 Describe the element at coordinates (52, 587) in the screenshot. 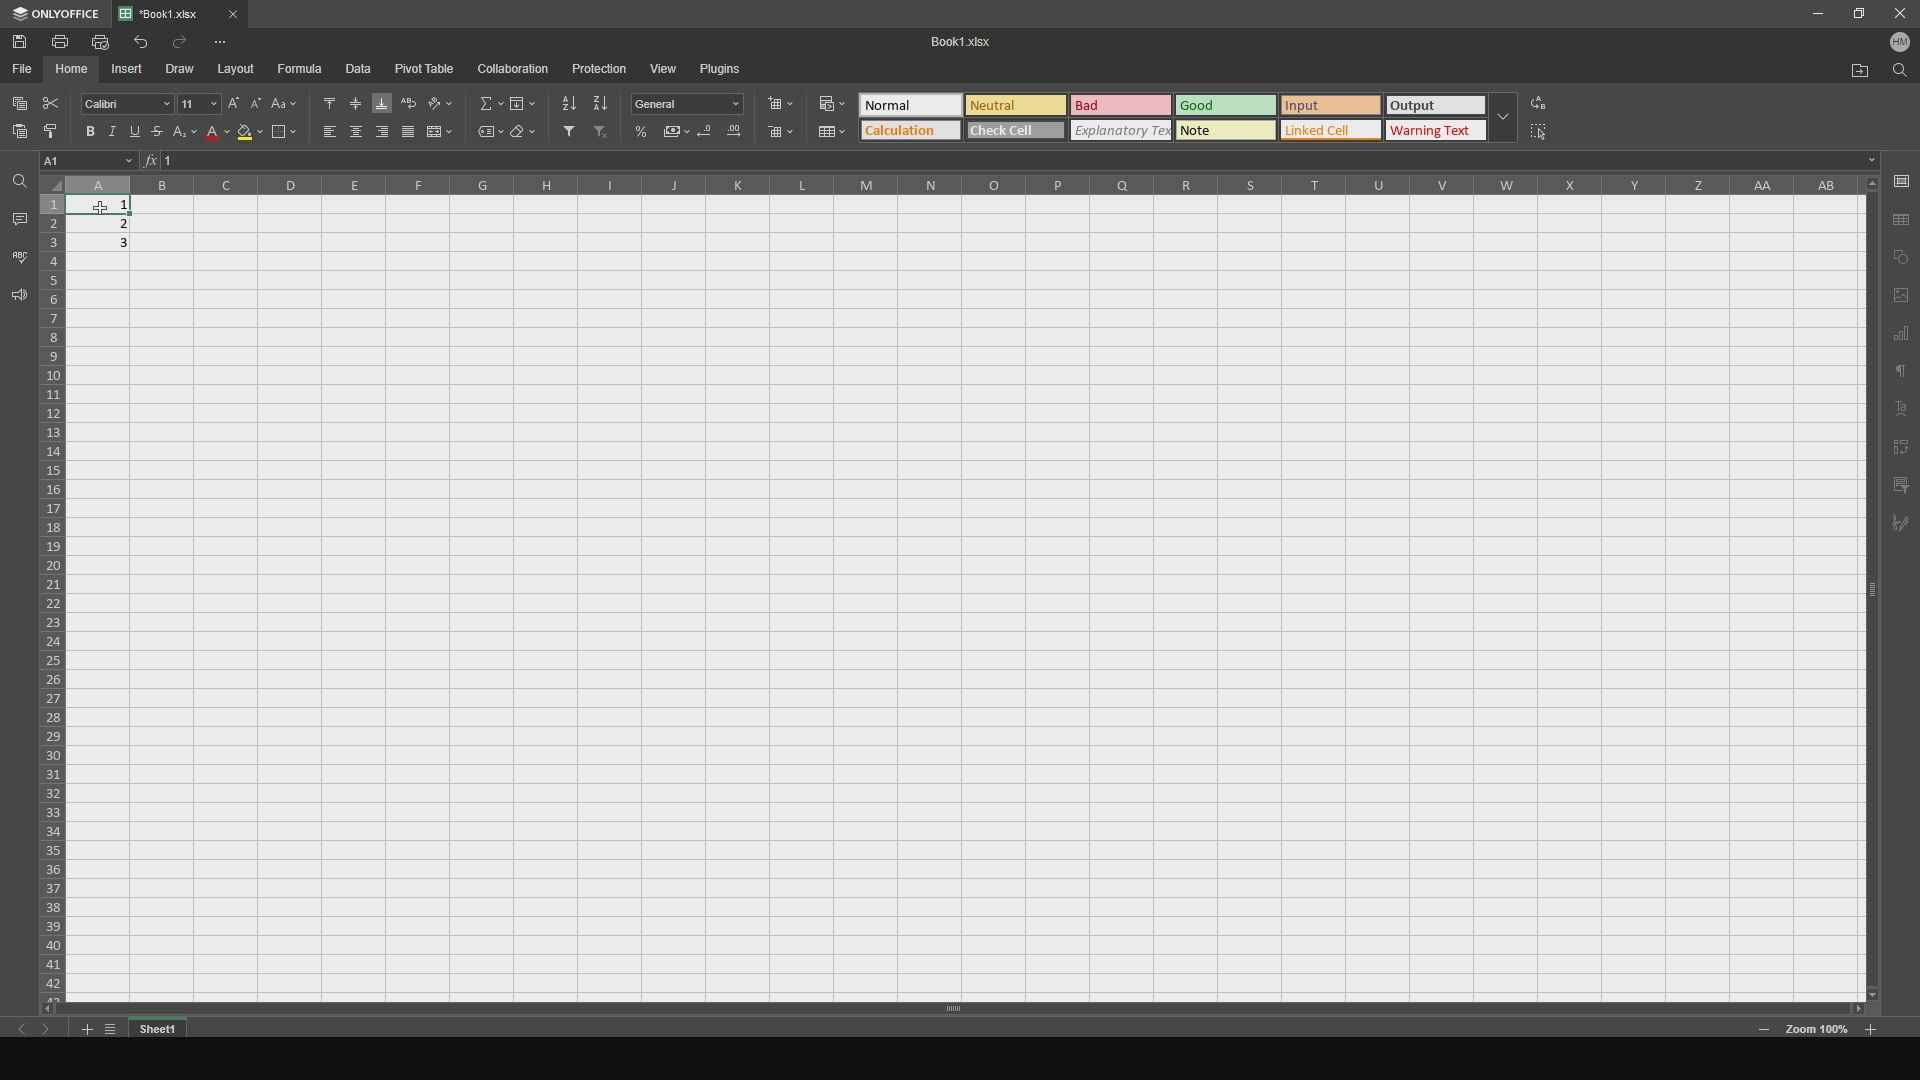

I see `cells` at that location.